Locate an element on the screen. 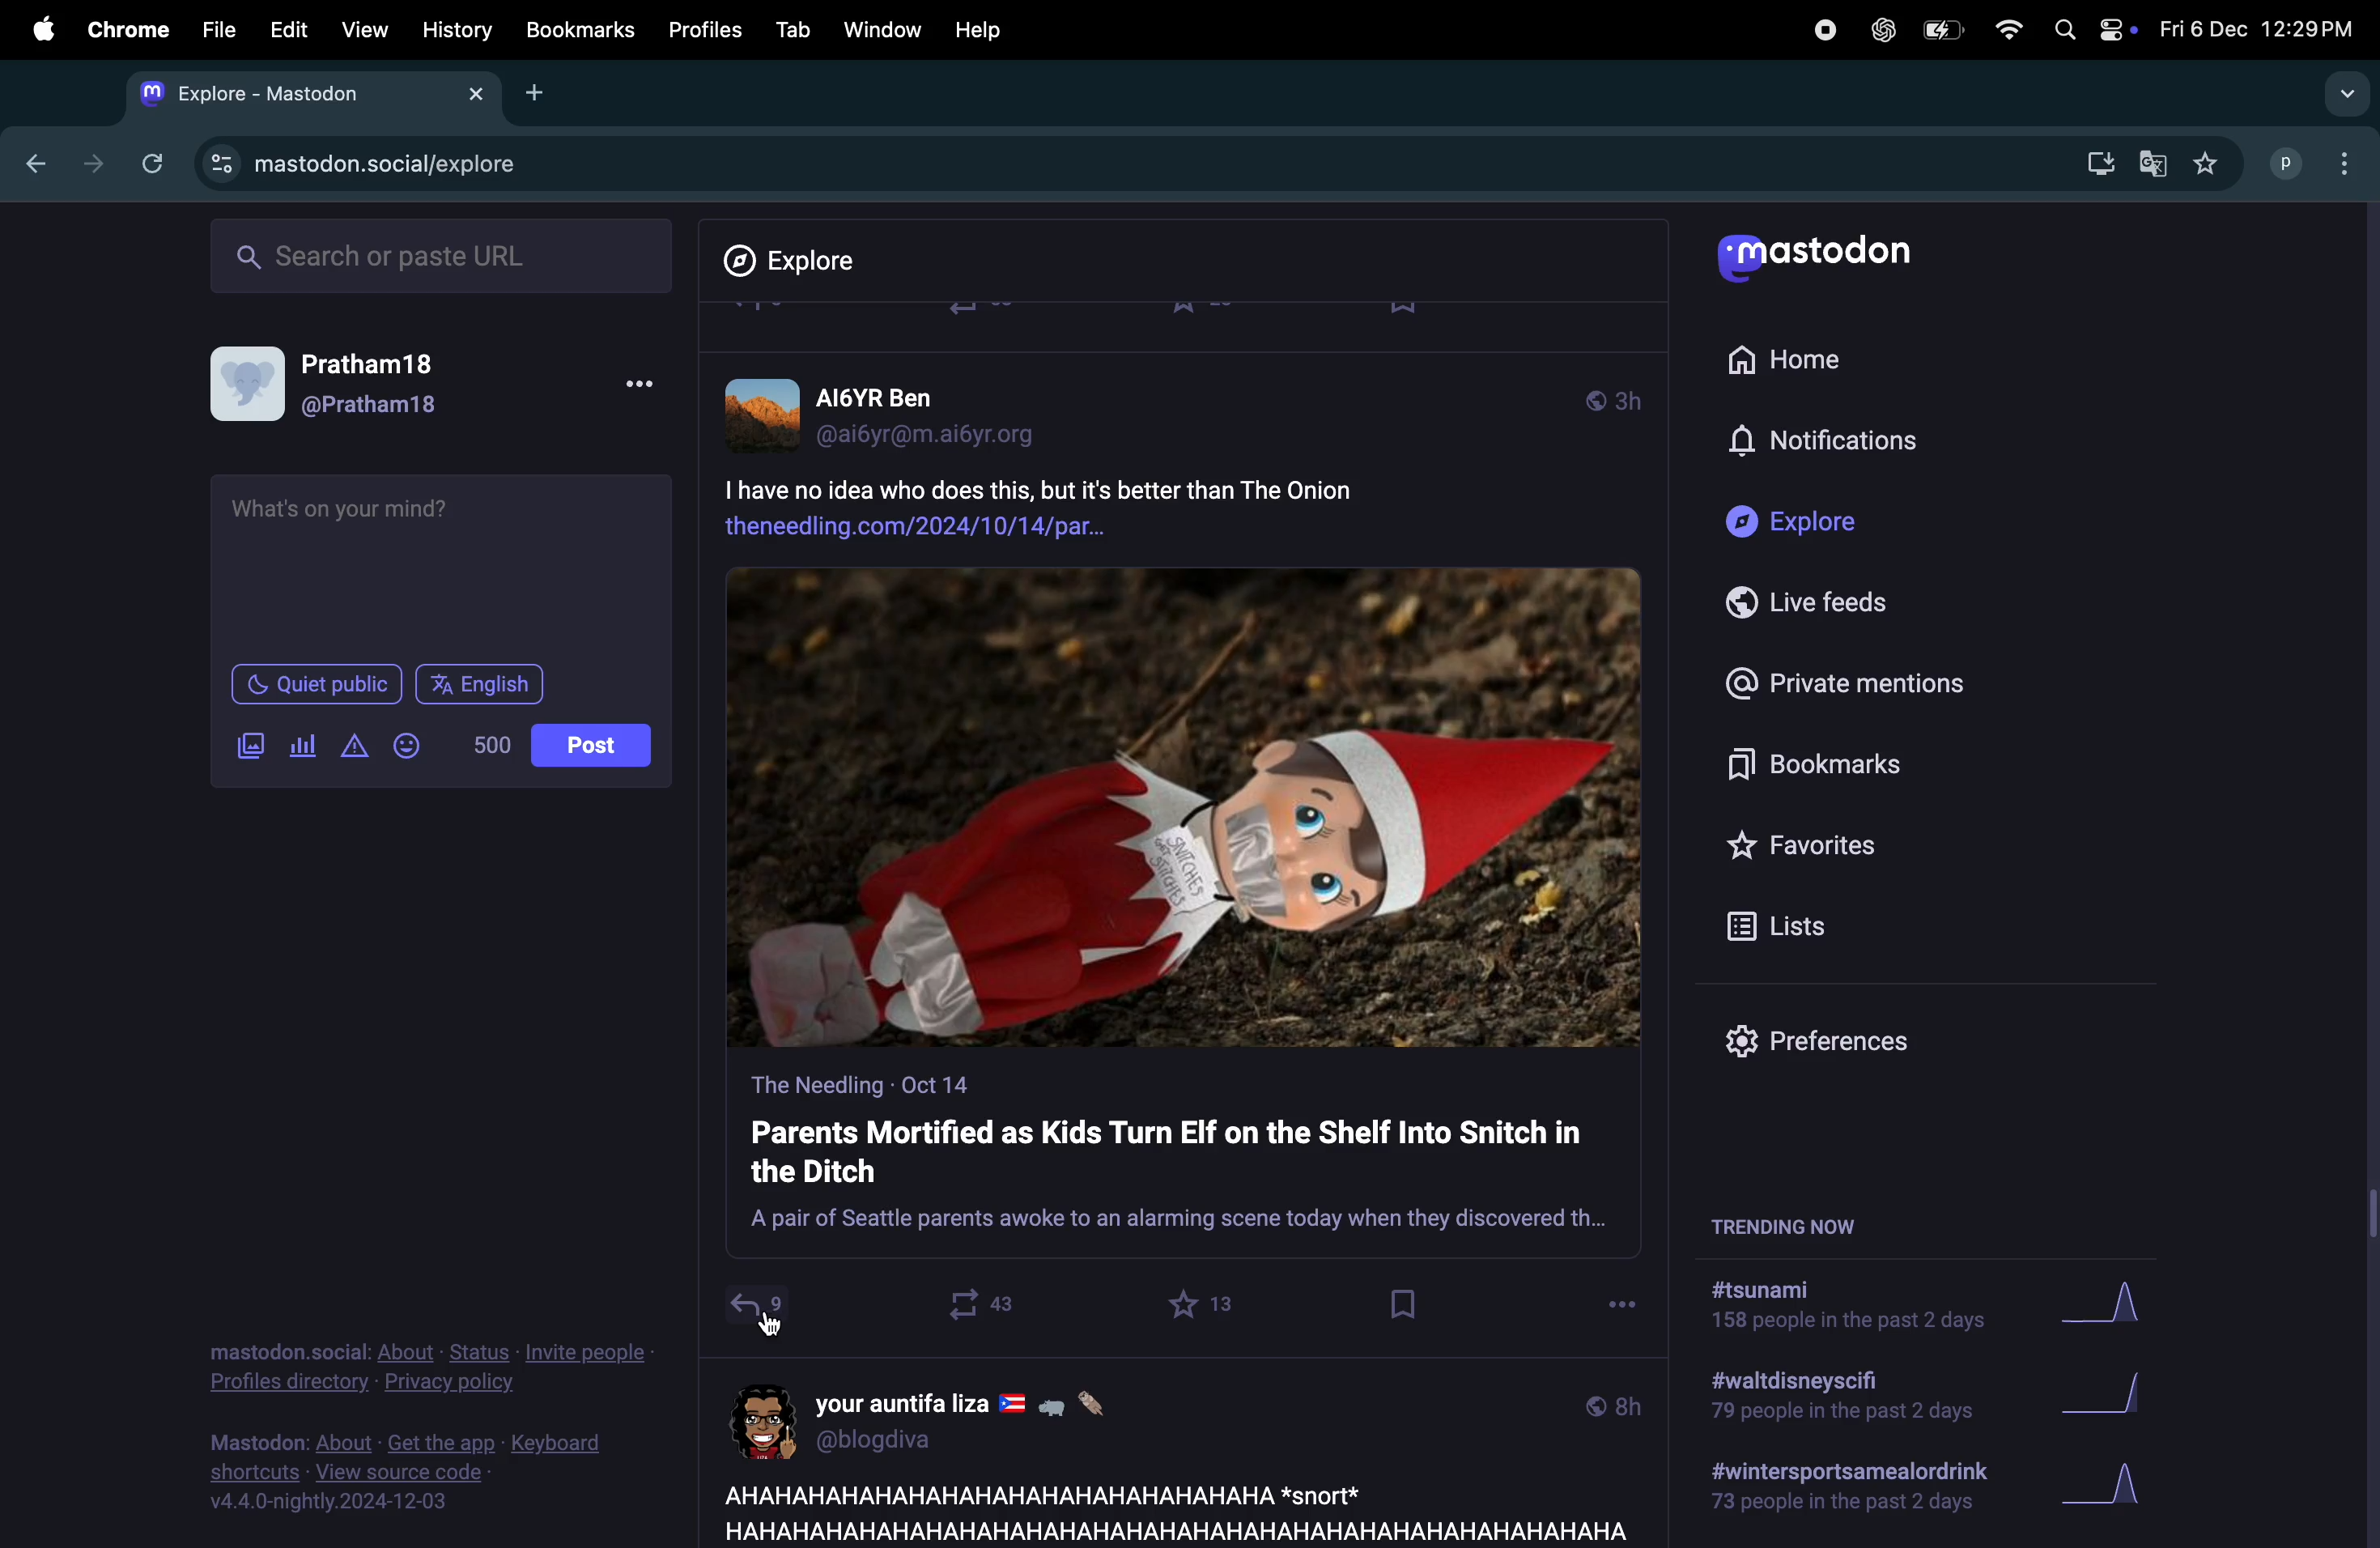 Image resolution: width=2380 pixels, height=1548 pixels. profiles is located at coordinates (698, 29).